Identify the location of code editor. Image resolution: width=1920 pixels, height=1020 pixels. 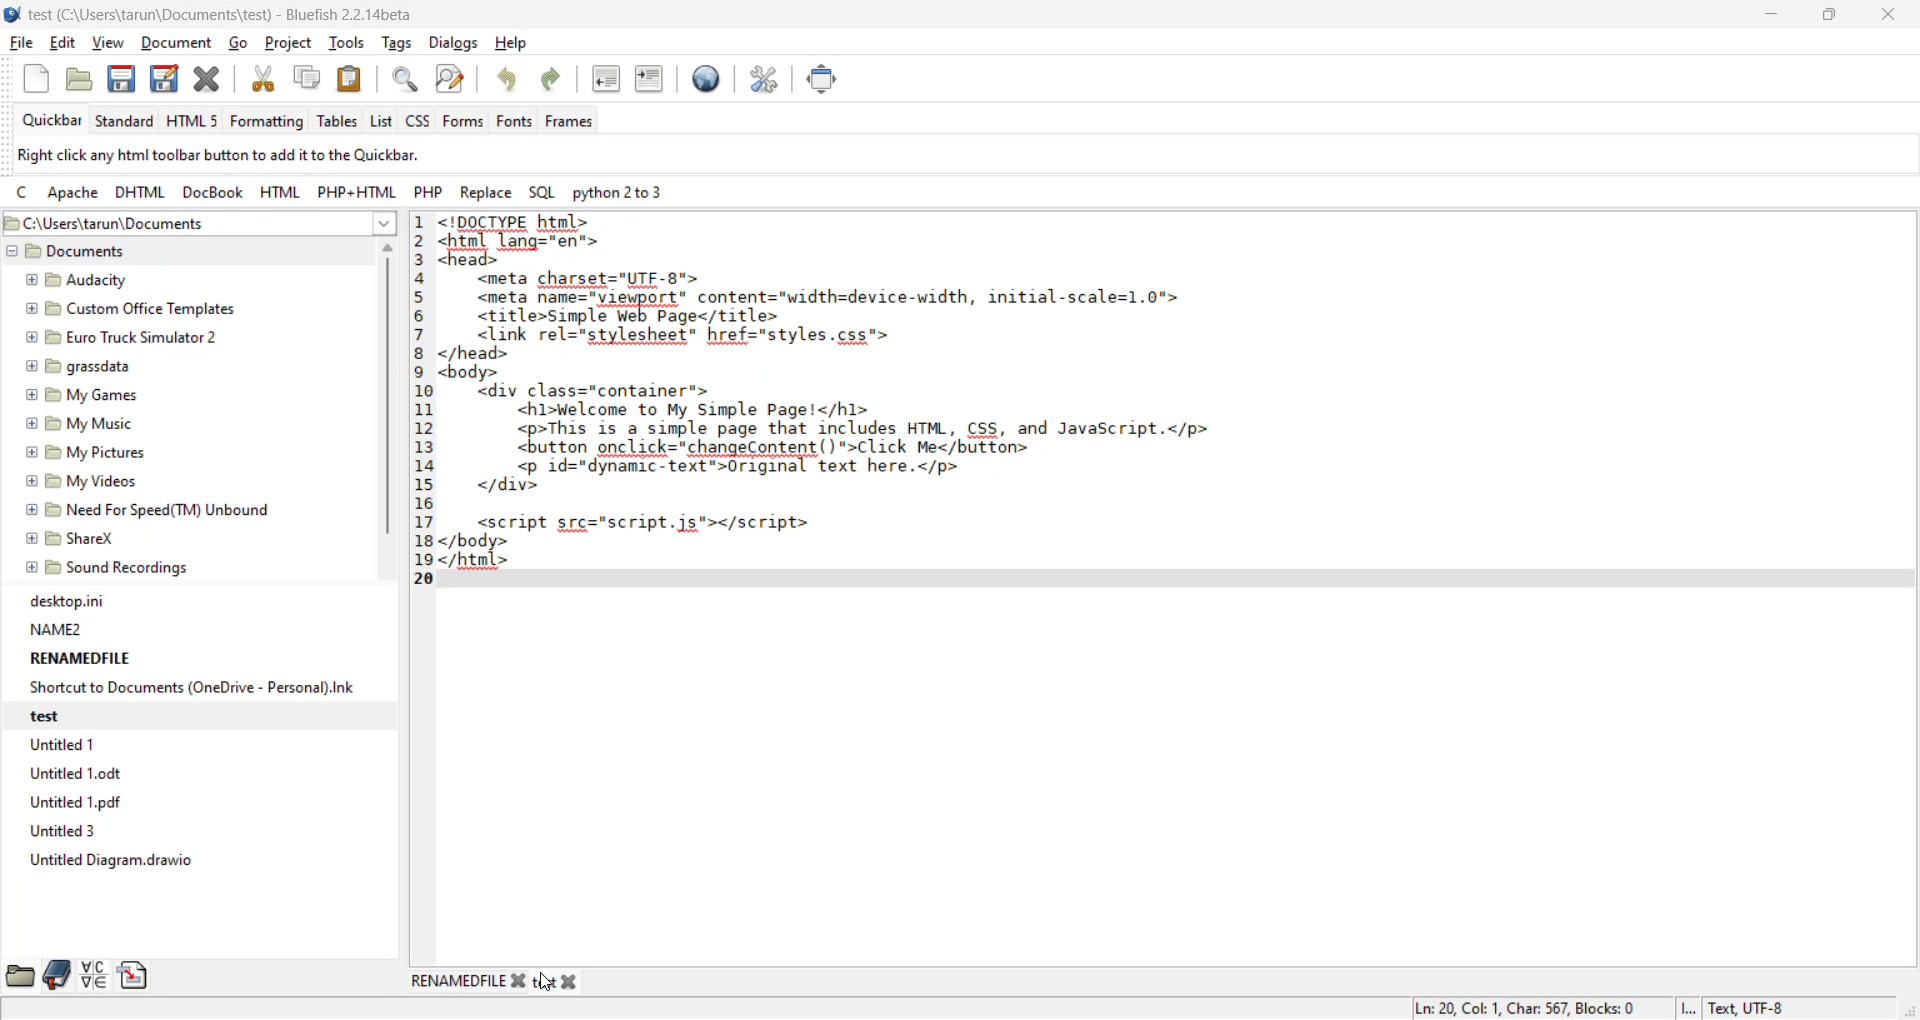
(867, 401).